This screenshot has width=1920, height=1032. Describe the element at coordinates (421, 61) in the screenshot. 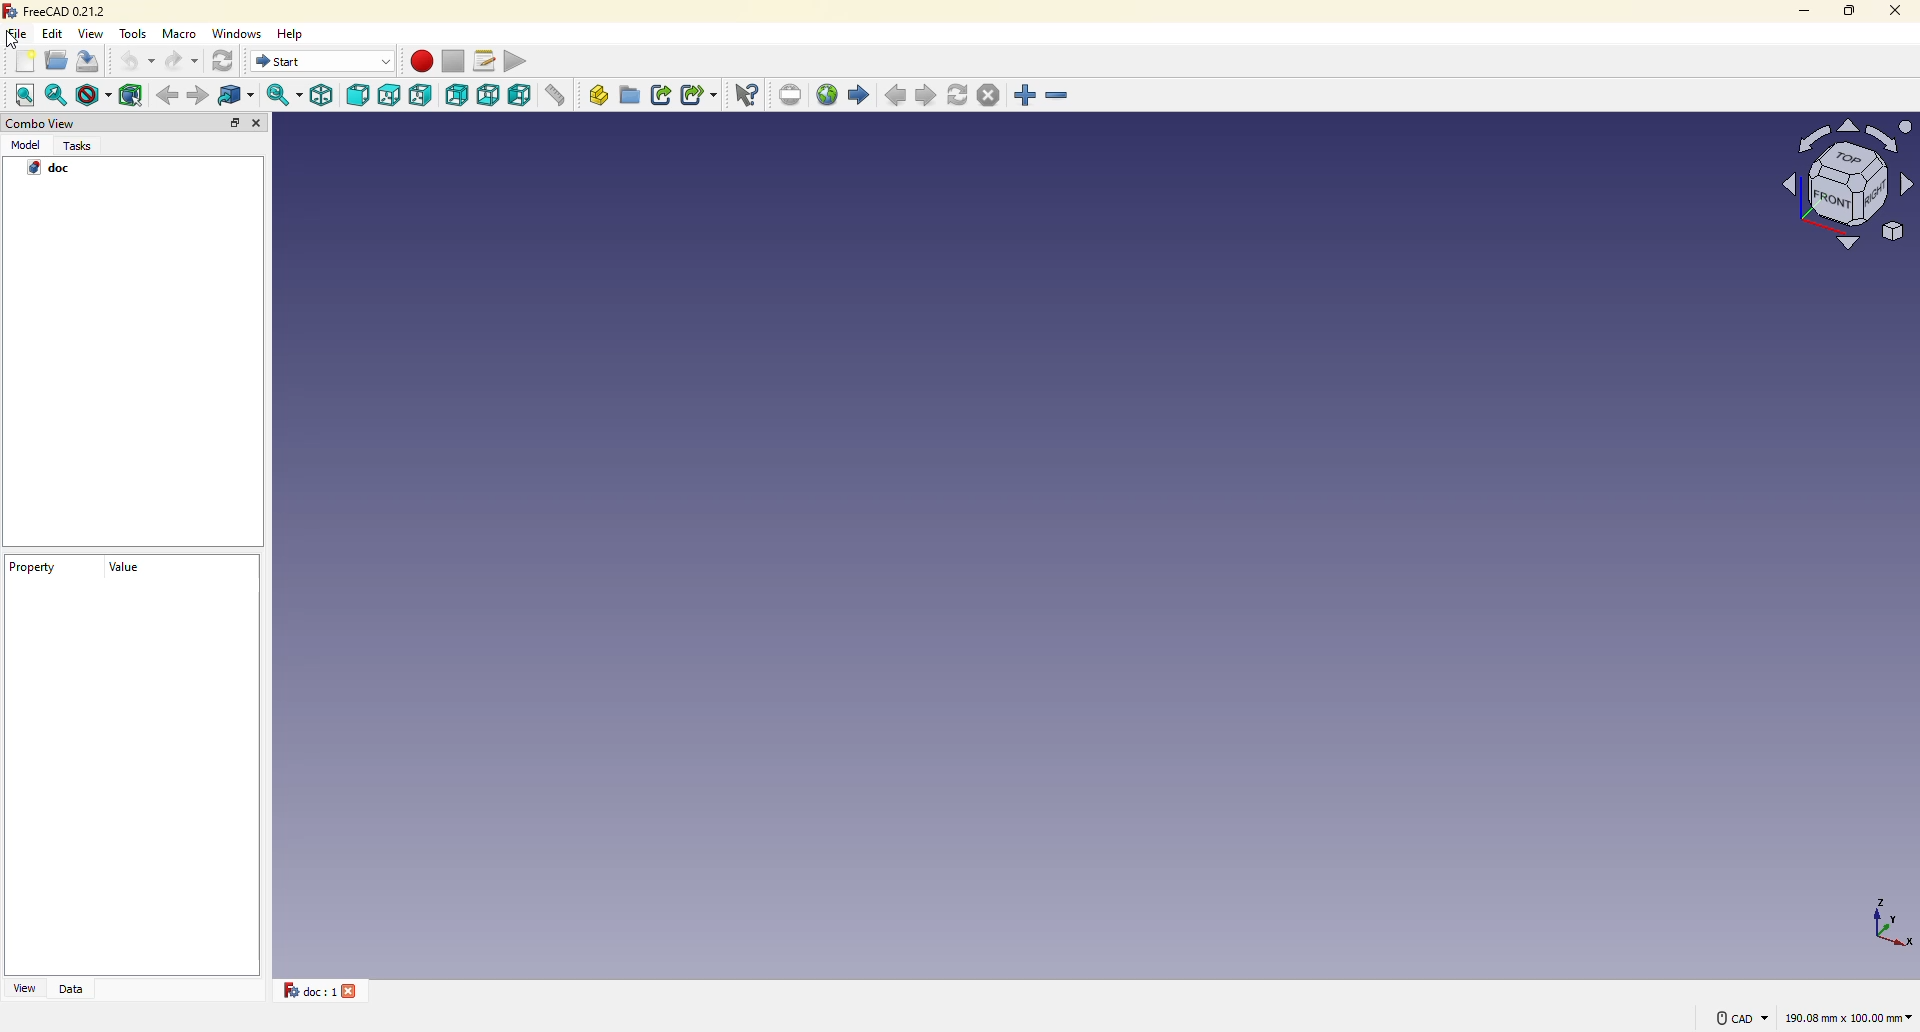

I see `macro recording` at that location.